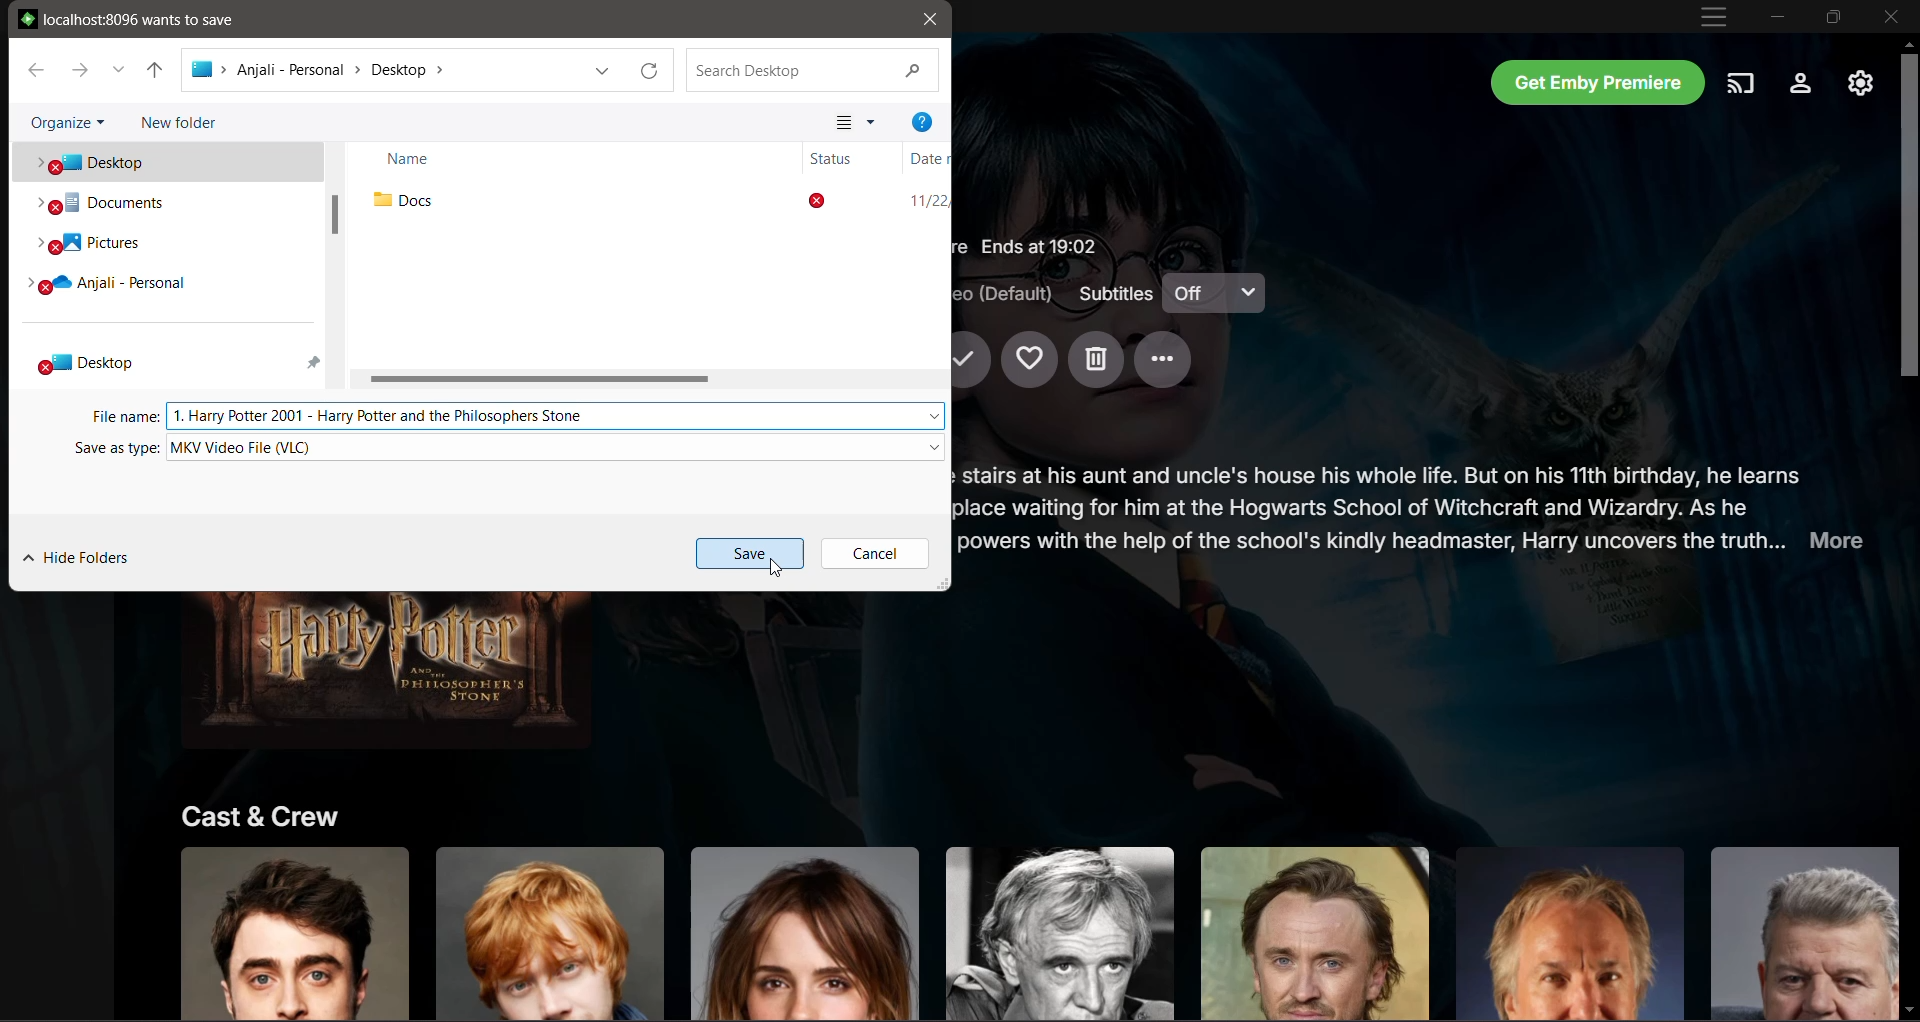 The image size is (1920, 1022). What do you see at coordinates (1214, 292) in the screenshot?
I see `Subtitles on/off` at bounding box center [1214, 292].